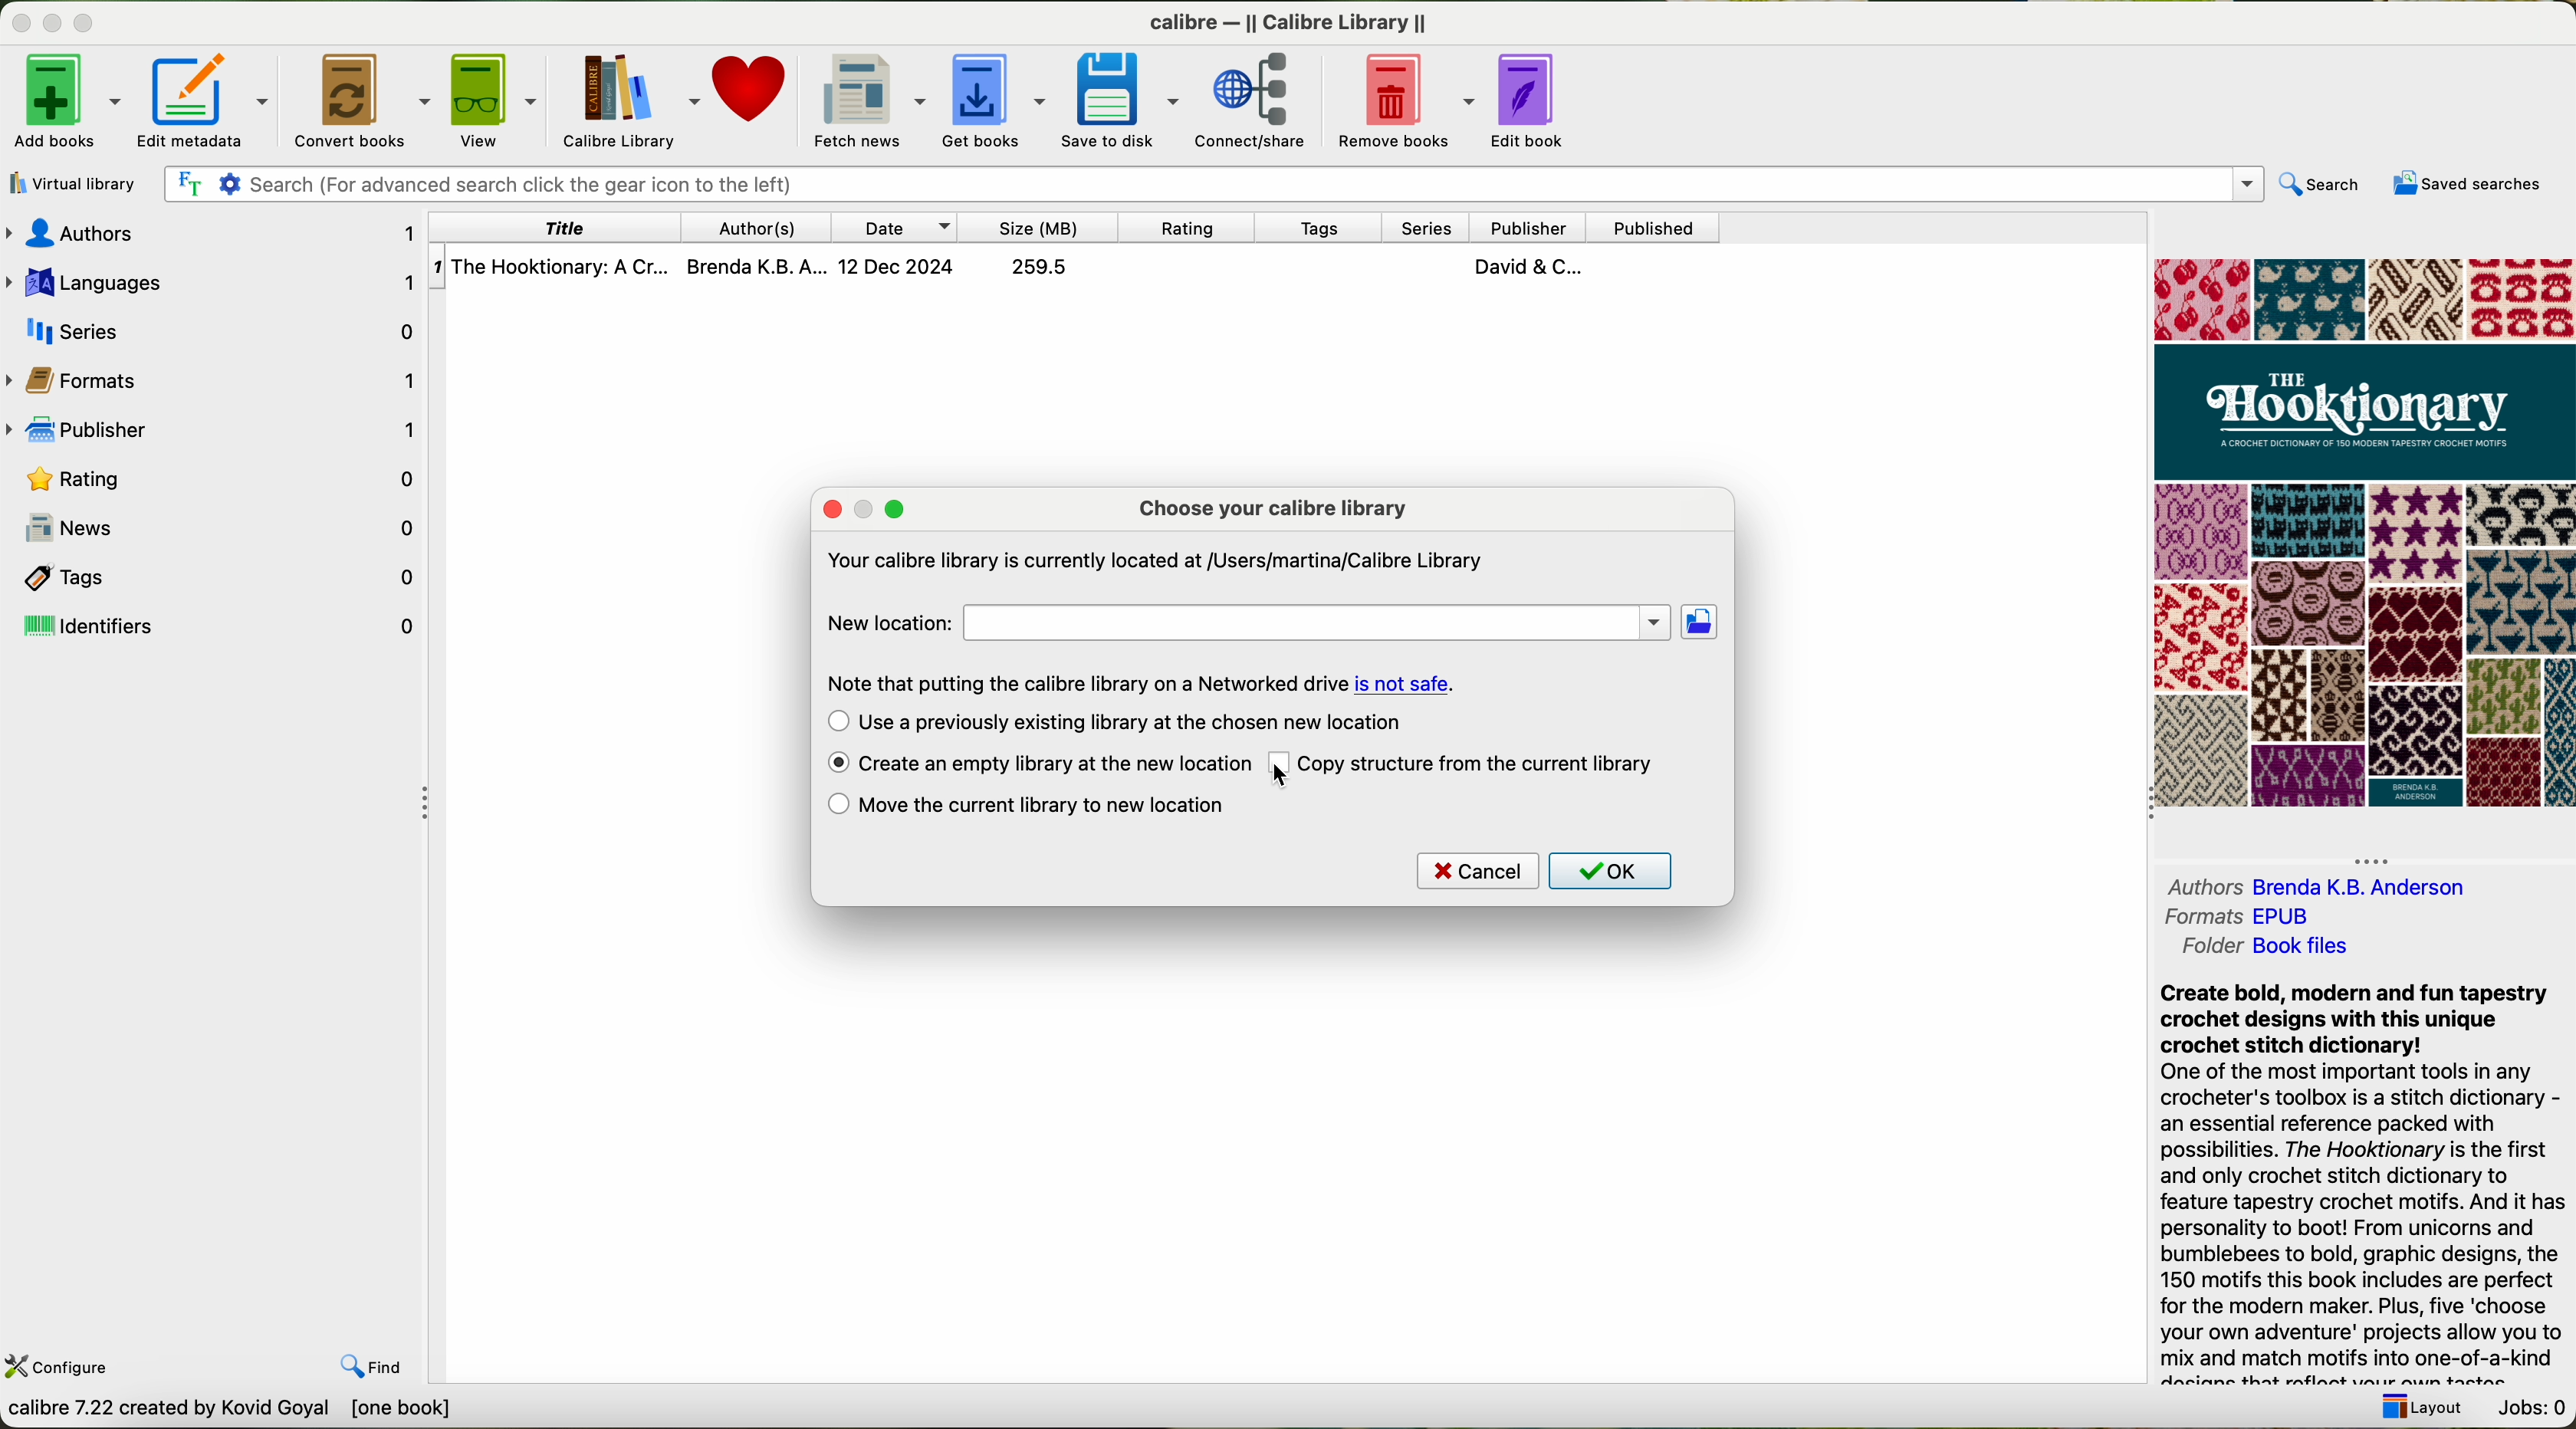 Image resolution: width=2576 pixels, height=1429 pixels. Describe the element at coordinates (216, 382) in the screenshot. I see `formats` at that location.